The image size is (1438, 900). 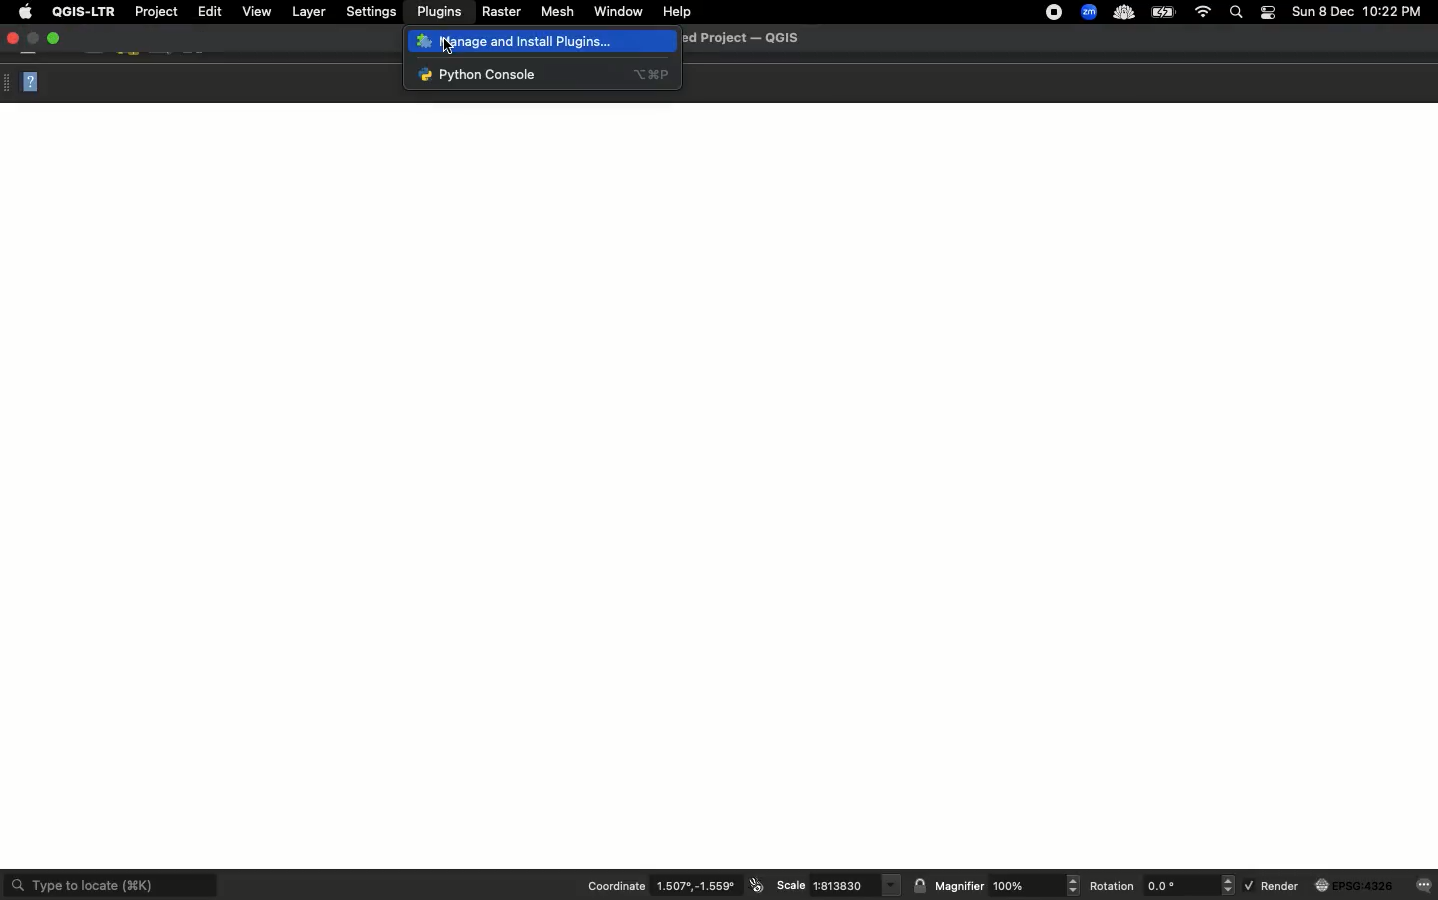 What do you see at coordinates (81, 12) in the screenshot?
I see `QGIS` at bounding box center [81, 12].